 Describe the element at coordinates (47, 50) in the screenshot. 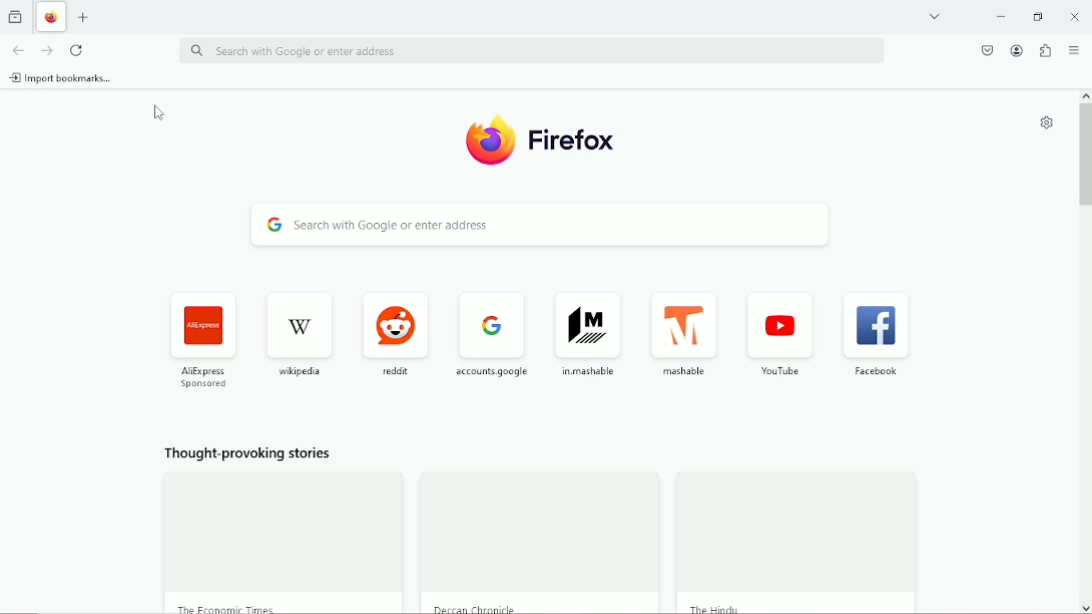

I see `Go forward` at that location.